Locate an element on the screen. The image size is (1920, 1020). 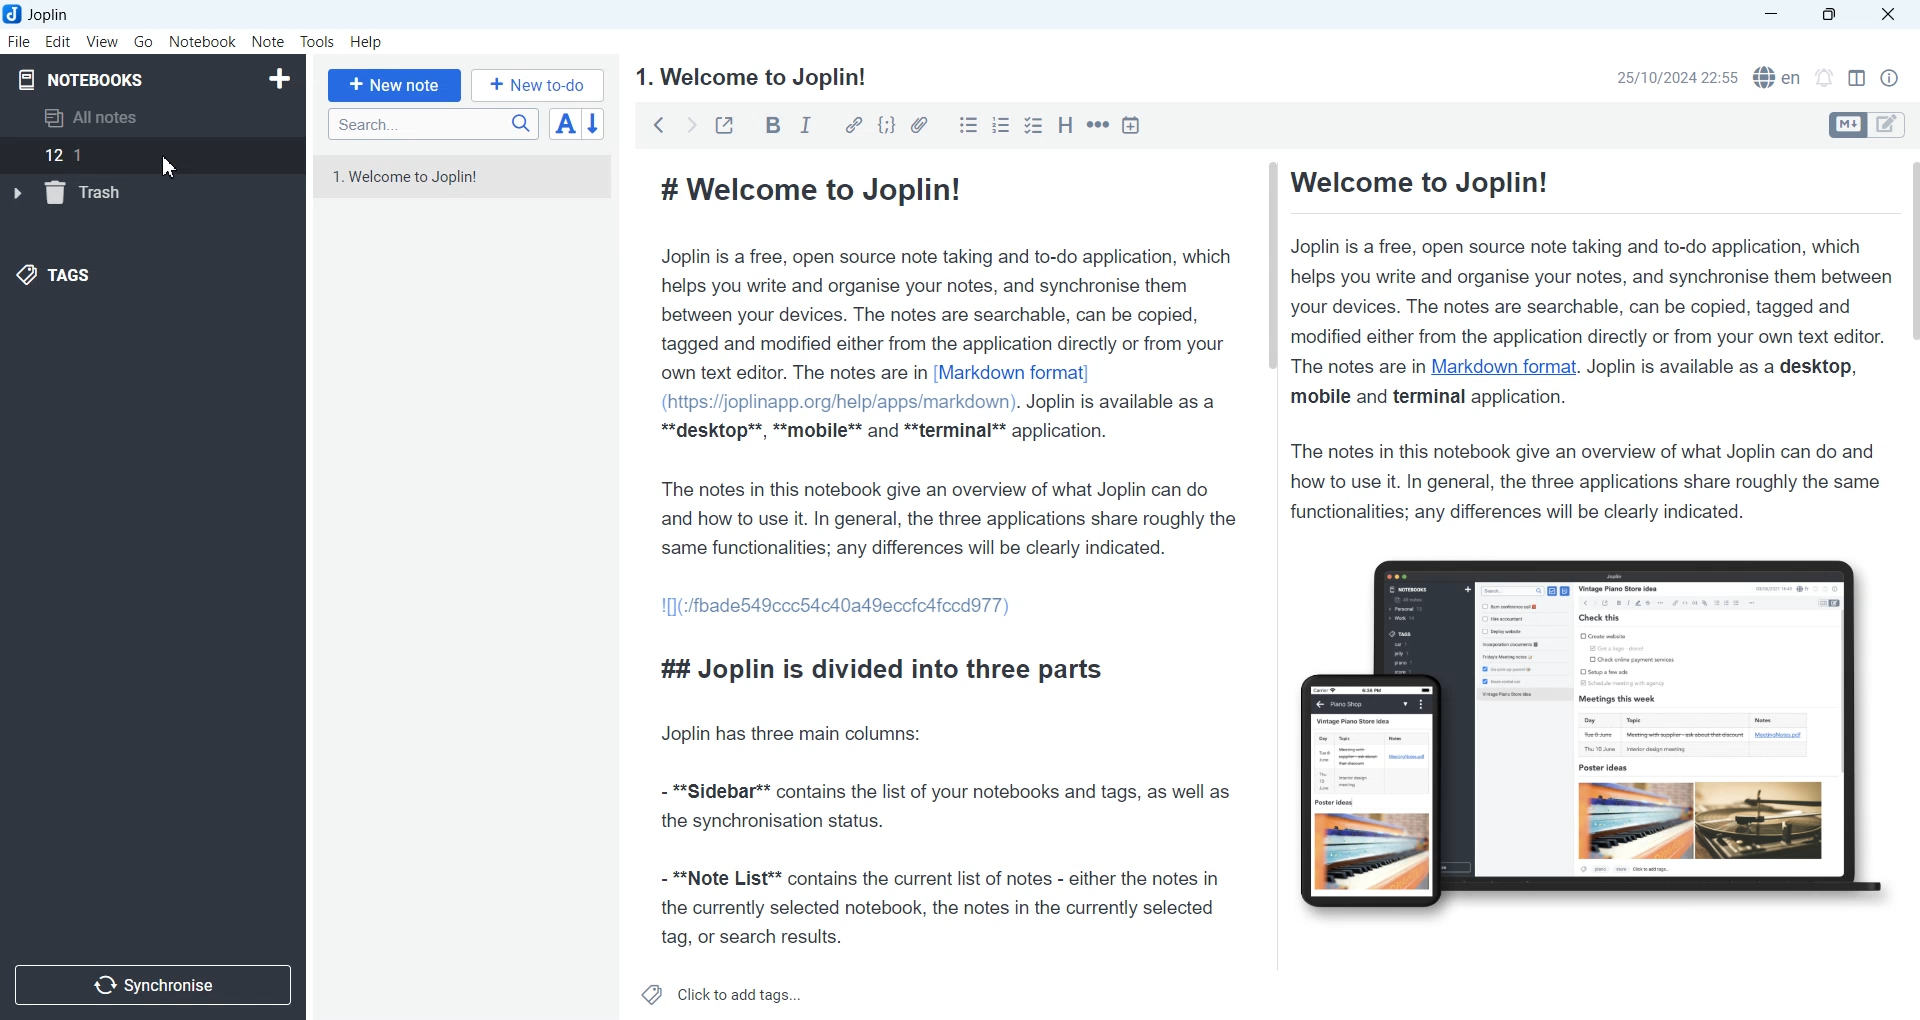
Bold is located at coordinates (770, 124).